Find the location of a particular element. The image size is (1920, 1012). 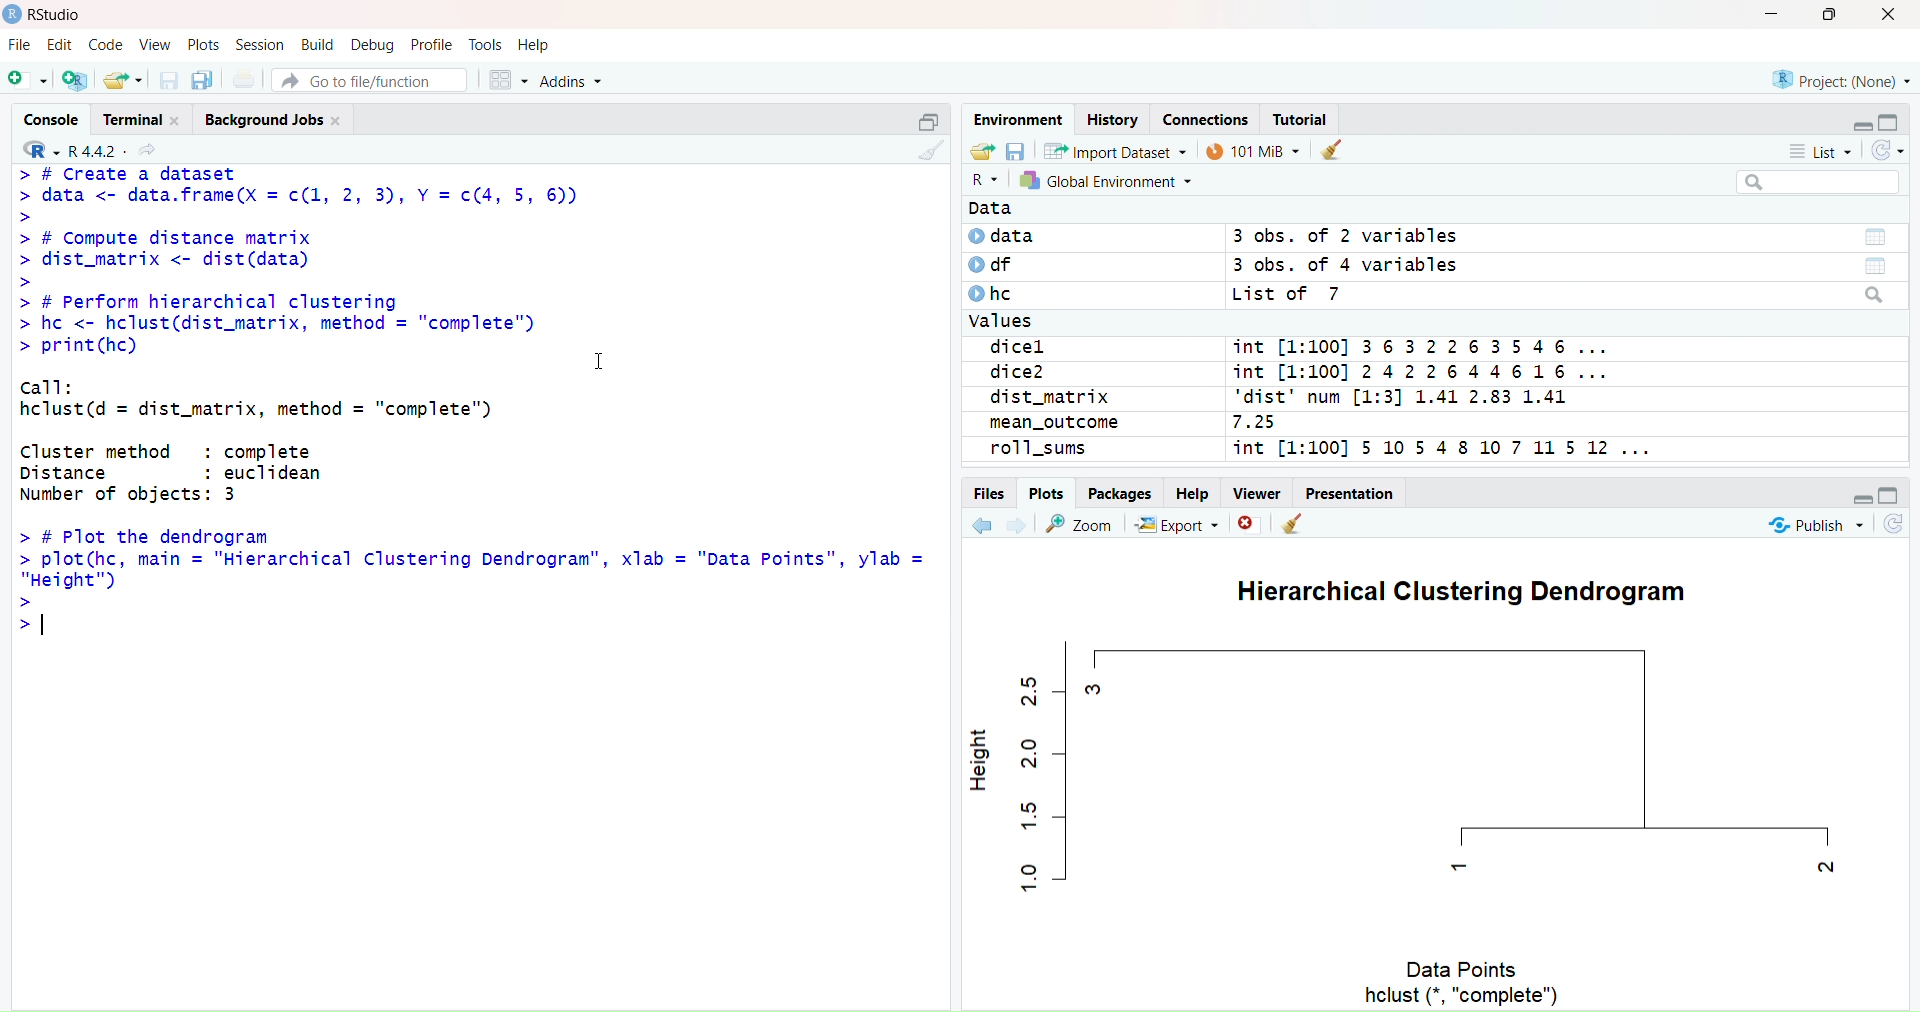

Plots is located at coordinates (1047, 491).